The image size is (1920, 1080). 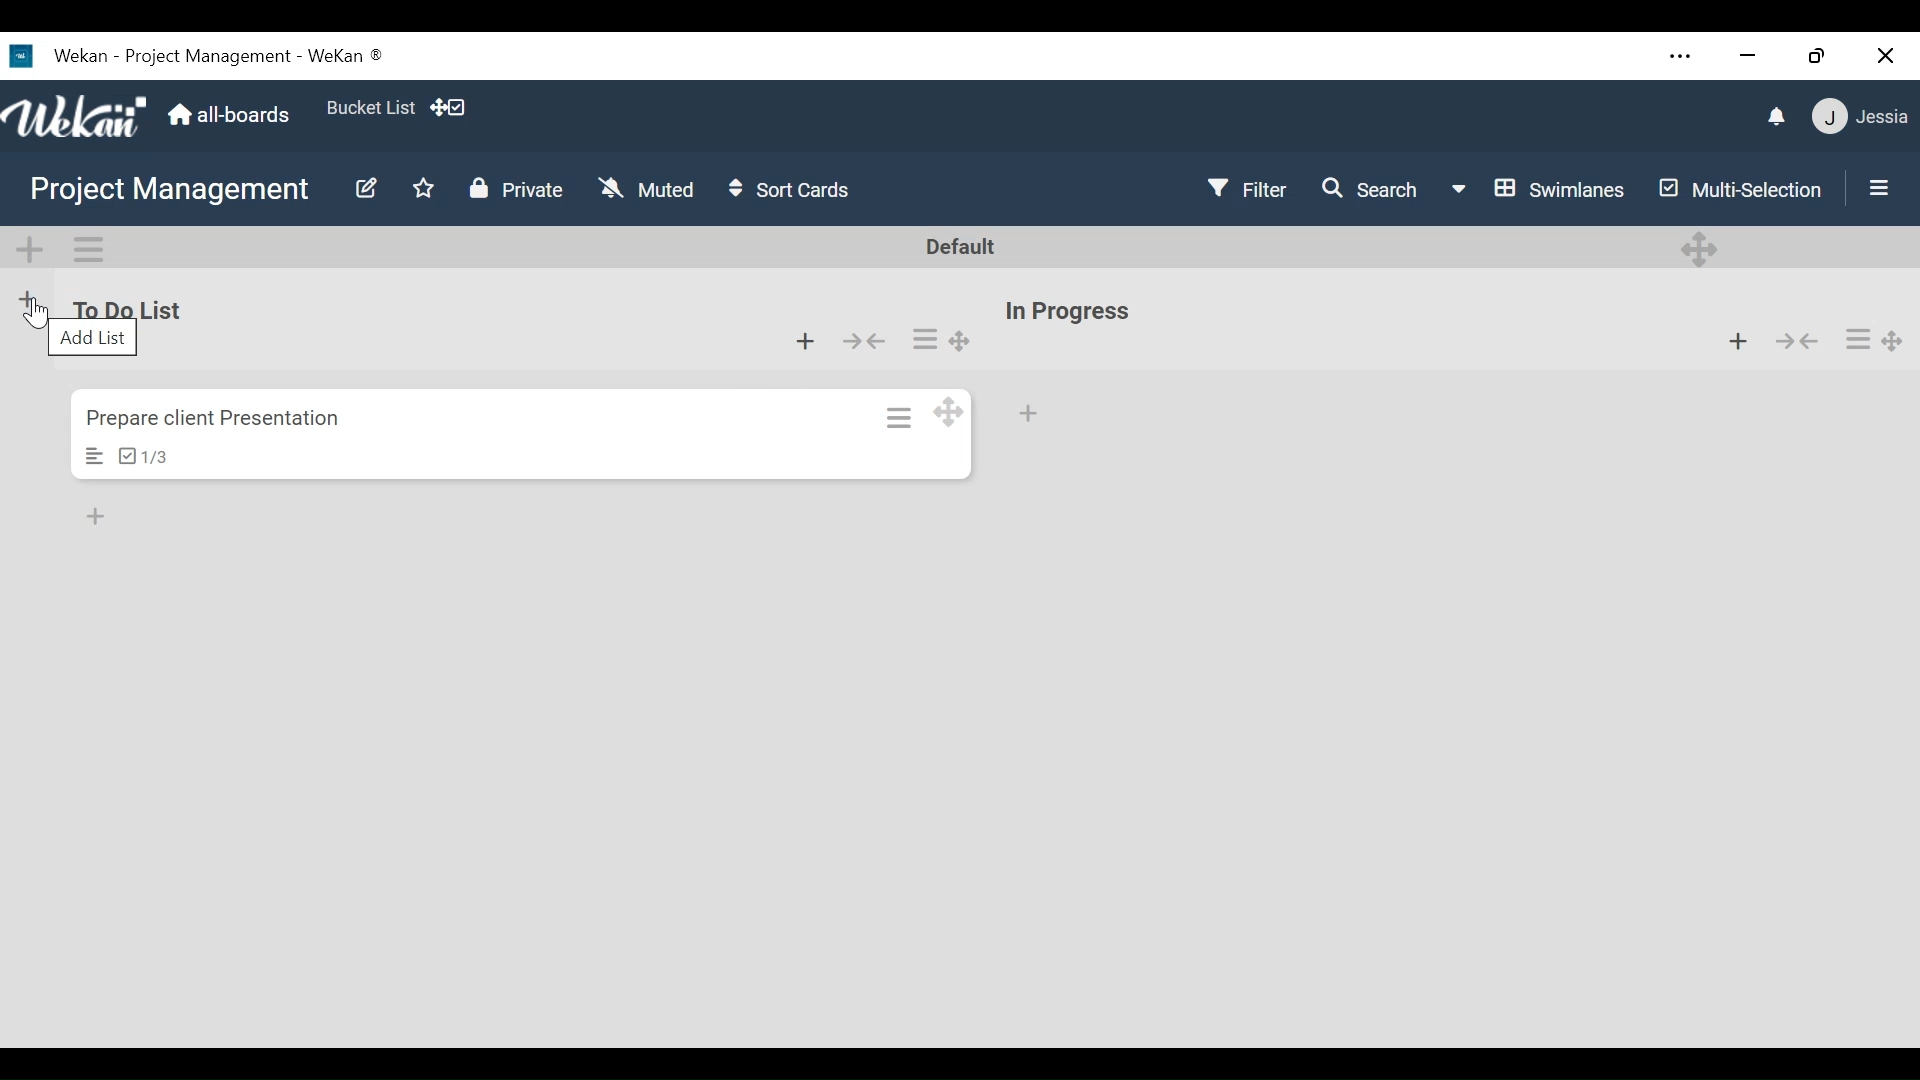 What do you see at coordinates (28, 248) in the screenshot?
I see `Add Swimlane` at bounding box center [28, 248].